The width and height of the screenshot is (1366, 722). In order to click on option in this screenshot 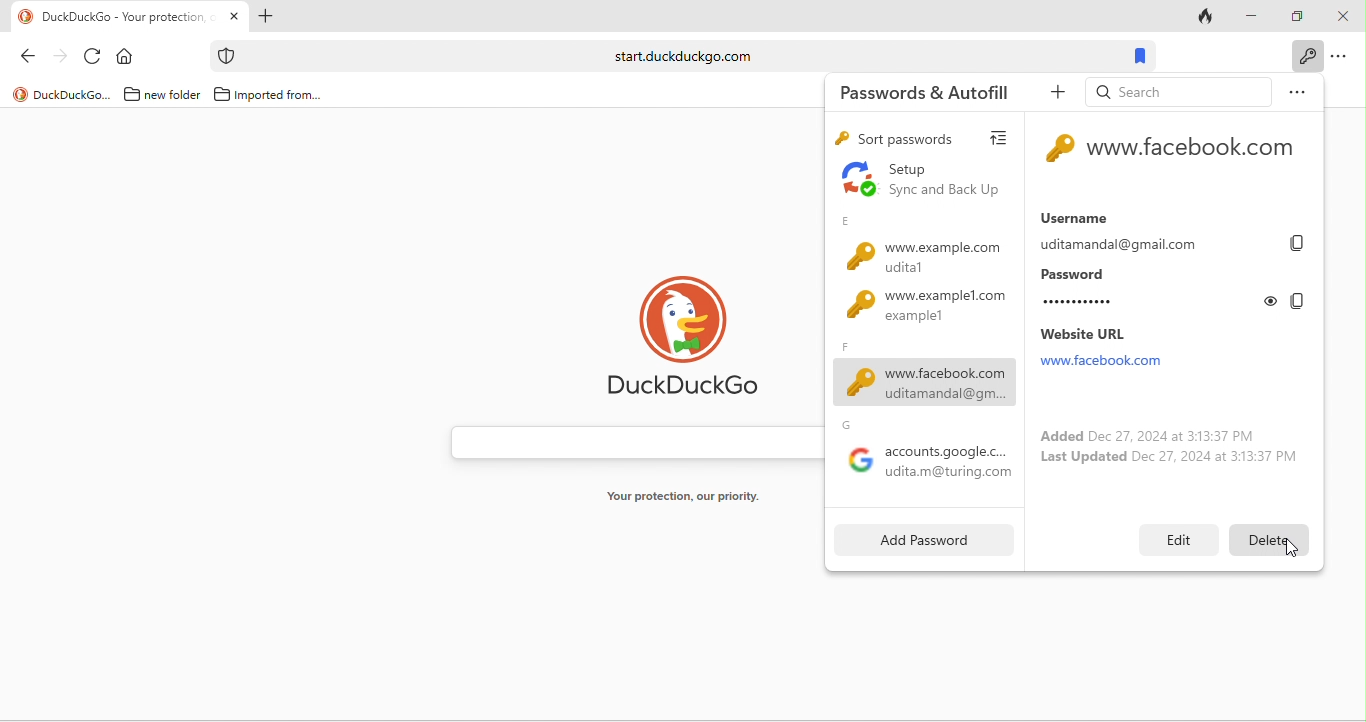, I will do `click(1296, 90)`.